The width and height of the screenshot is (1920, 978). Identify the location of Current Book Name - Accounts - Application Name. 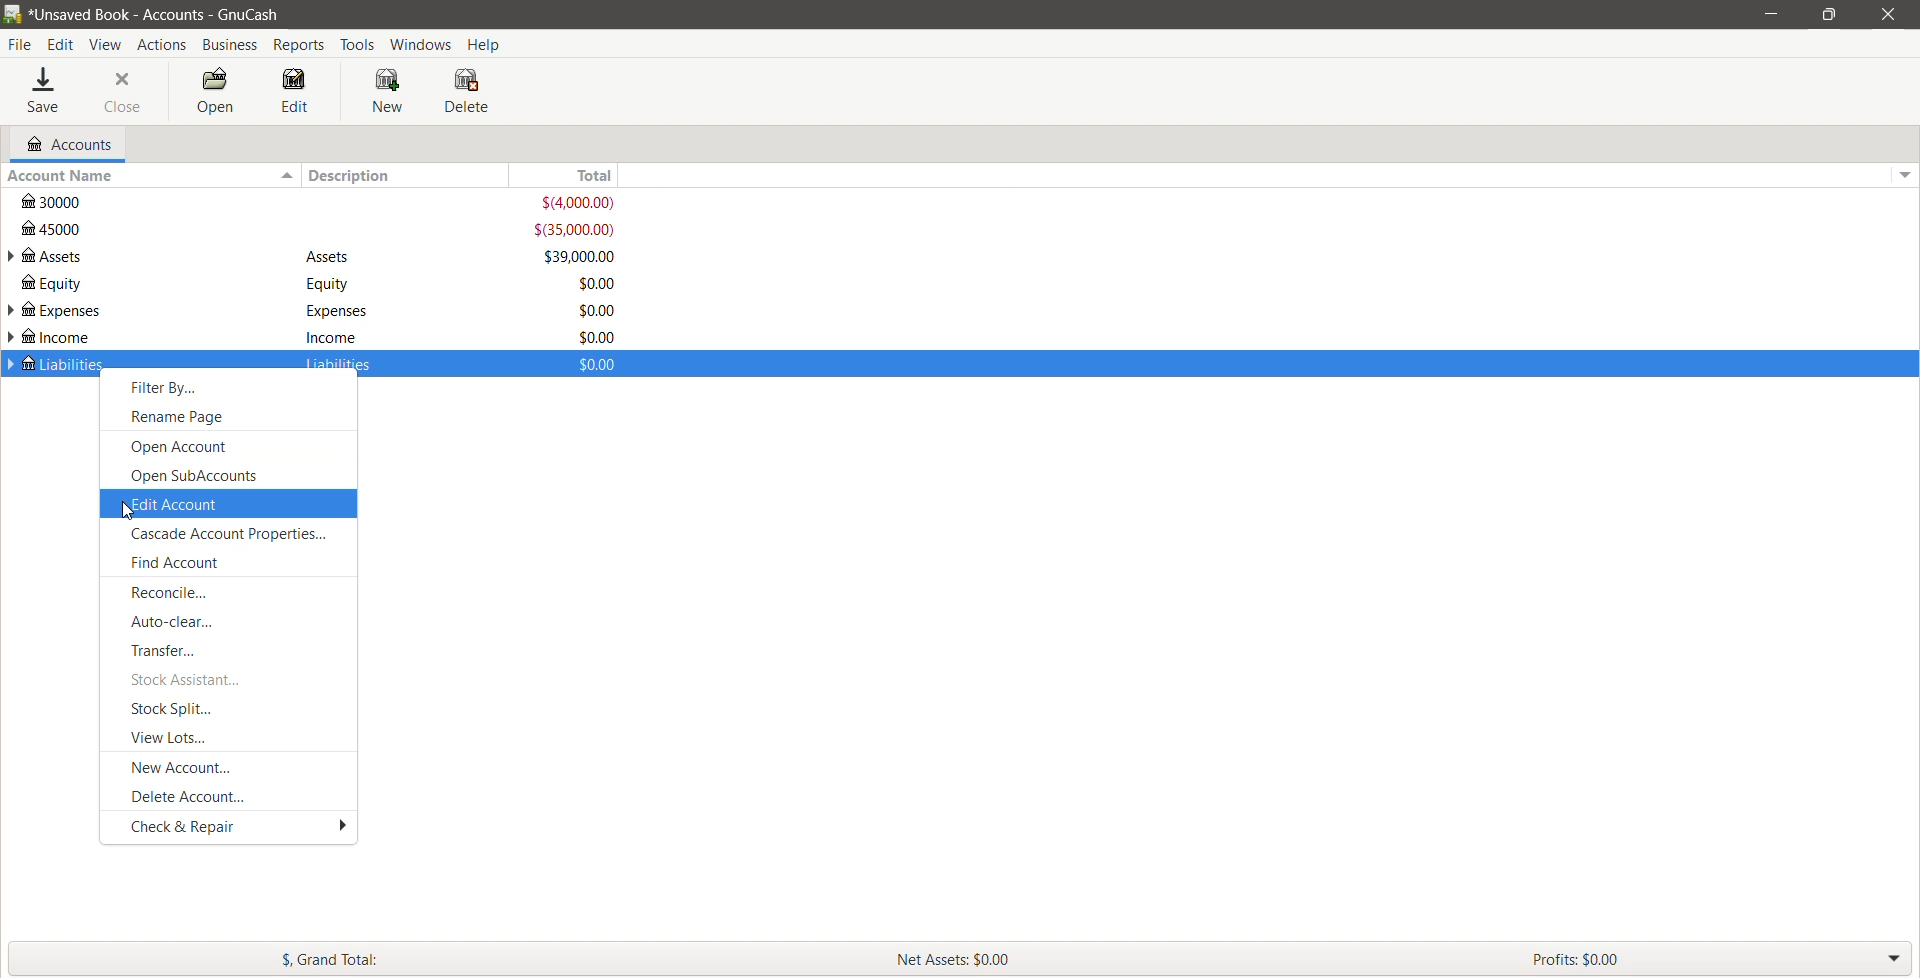
(169, 14).